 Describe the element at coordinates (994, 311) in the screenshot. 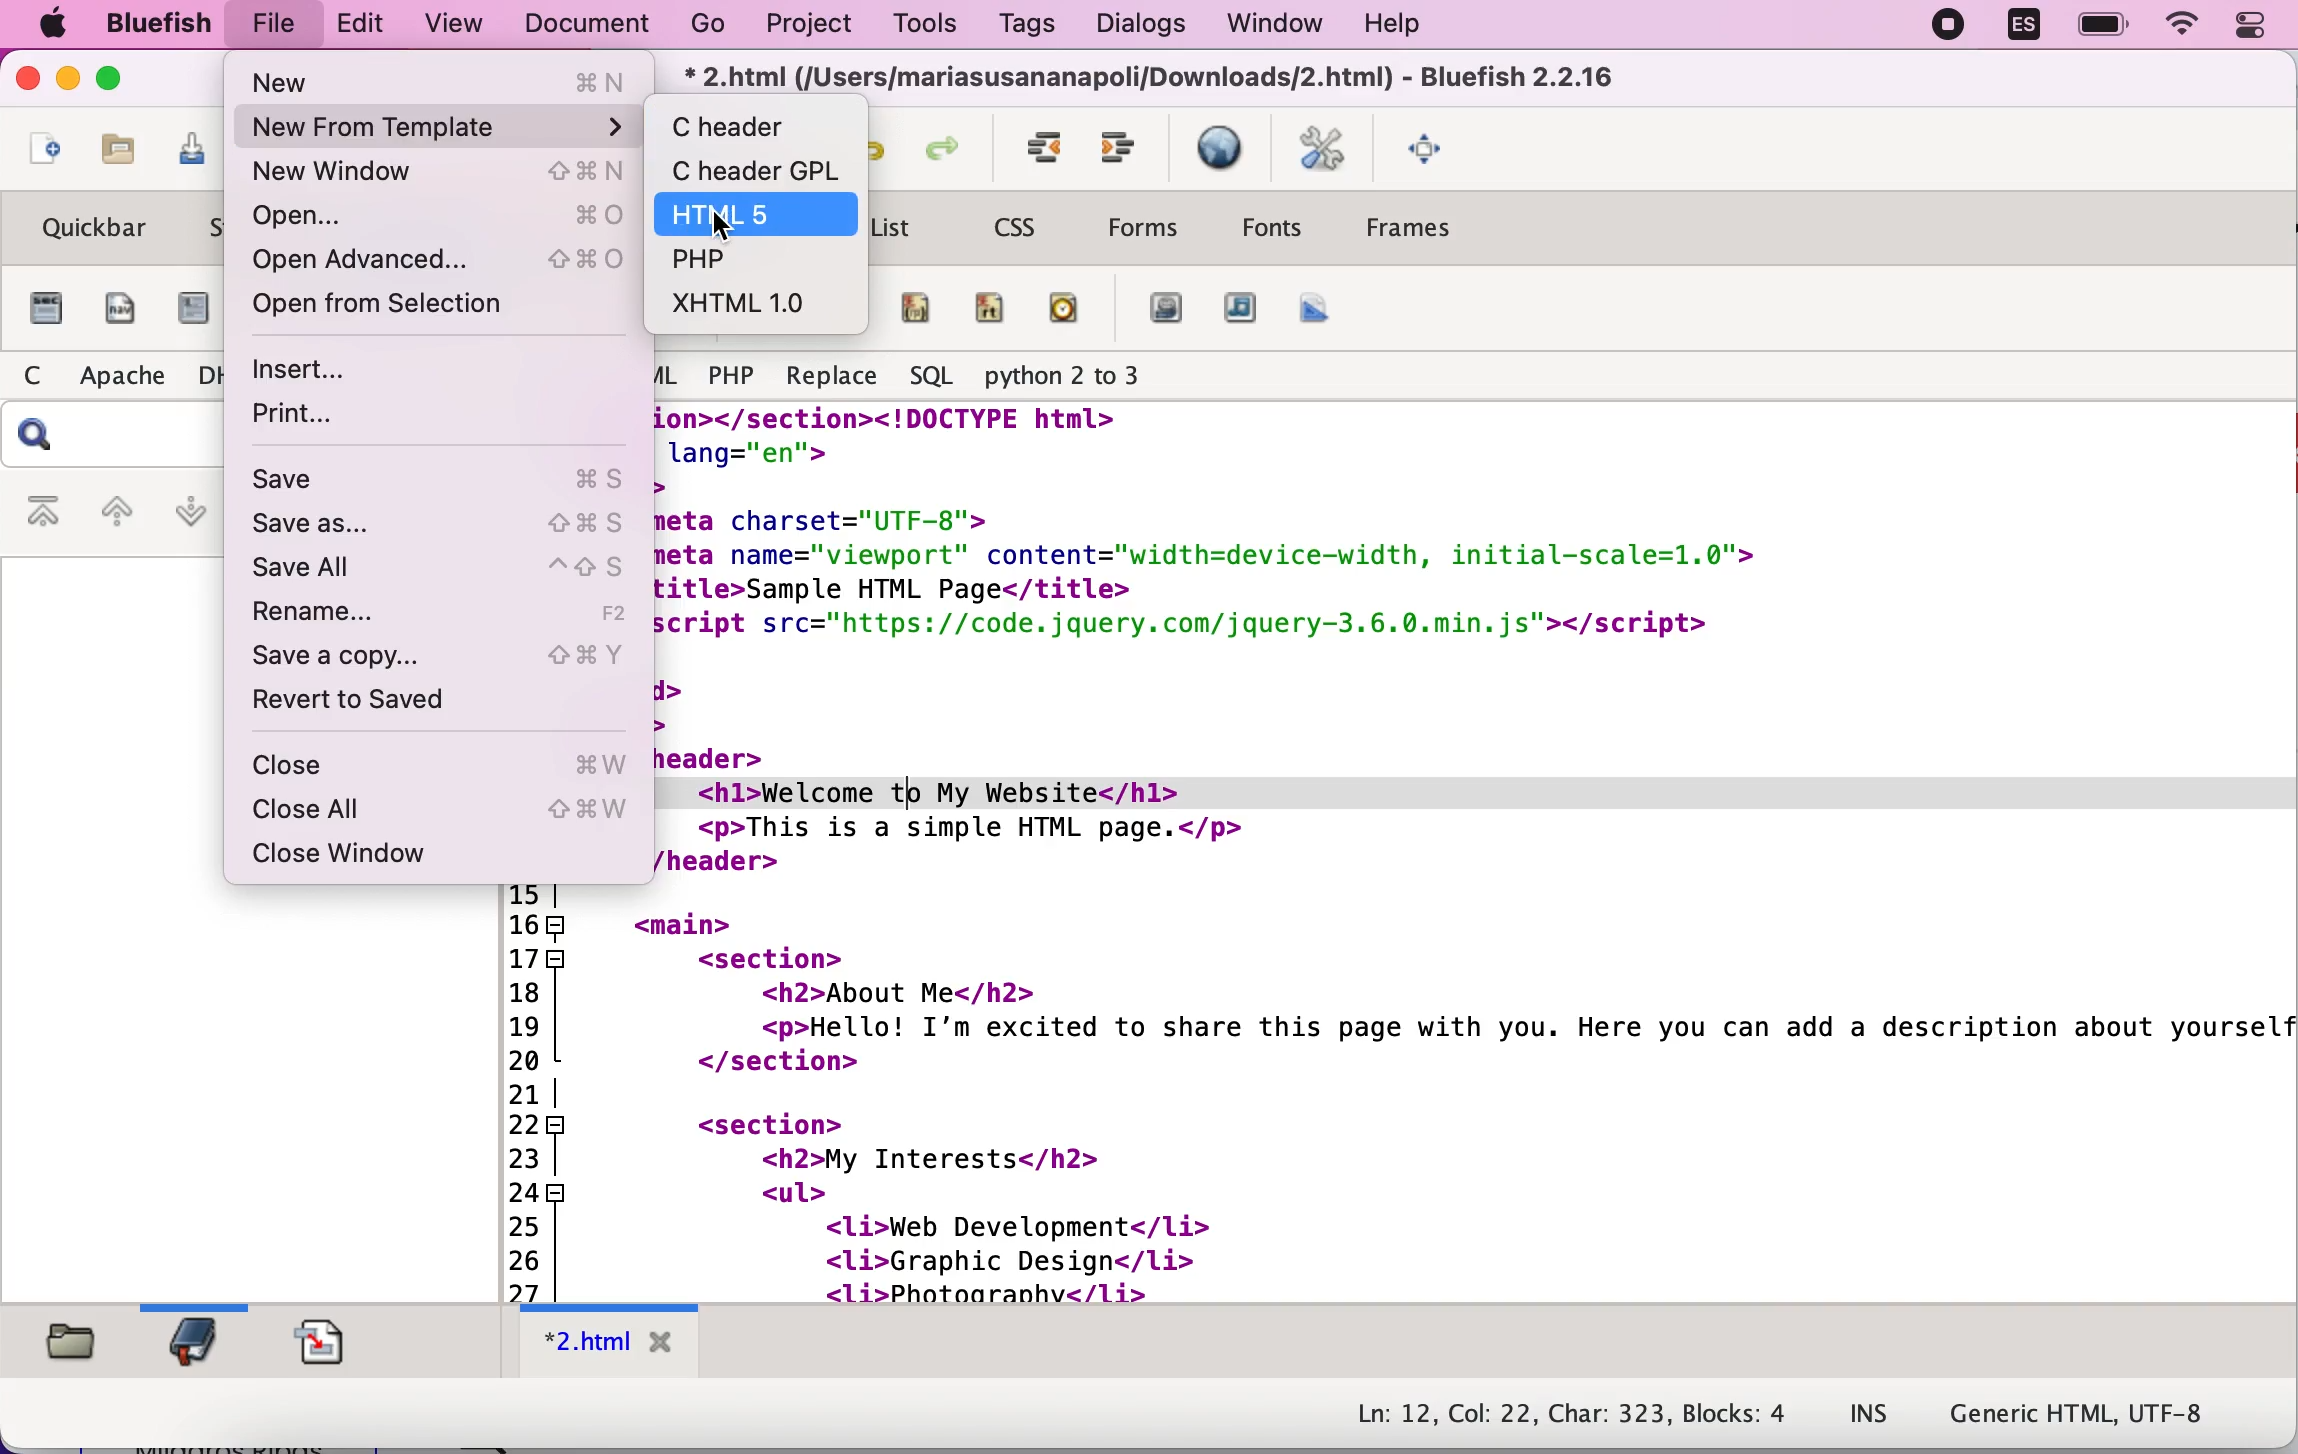

I see `ruby text` at that location.